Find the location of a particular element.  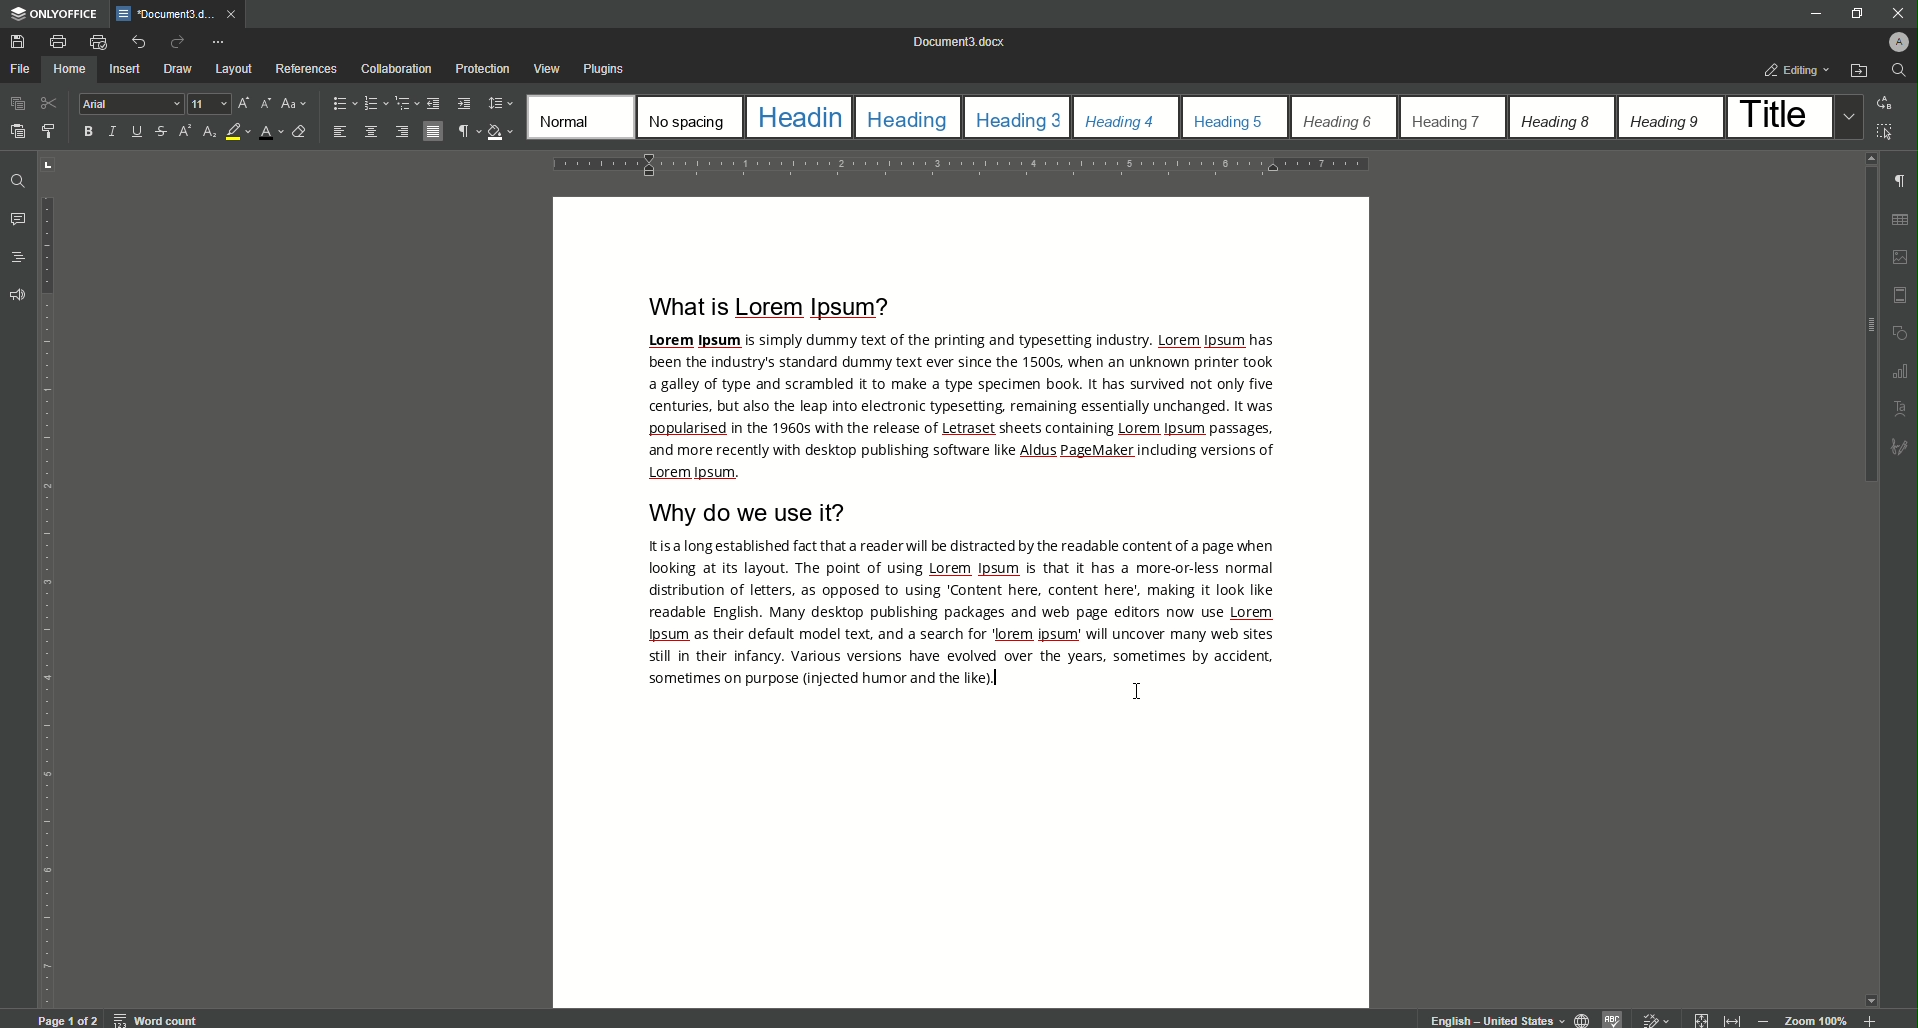

globe is located at coordinates (1581, 1018).